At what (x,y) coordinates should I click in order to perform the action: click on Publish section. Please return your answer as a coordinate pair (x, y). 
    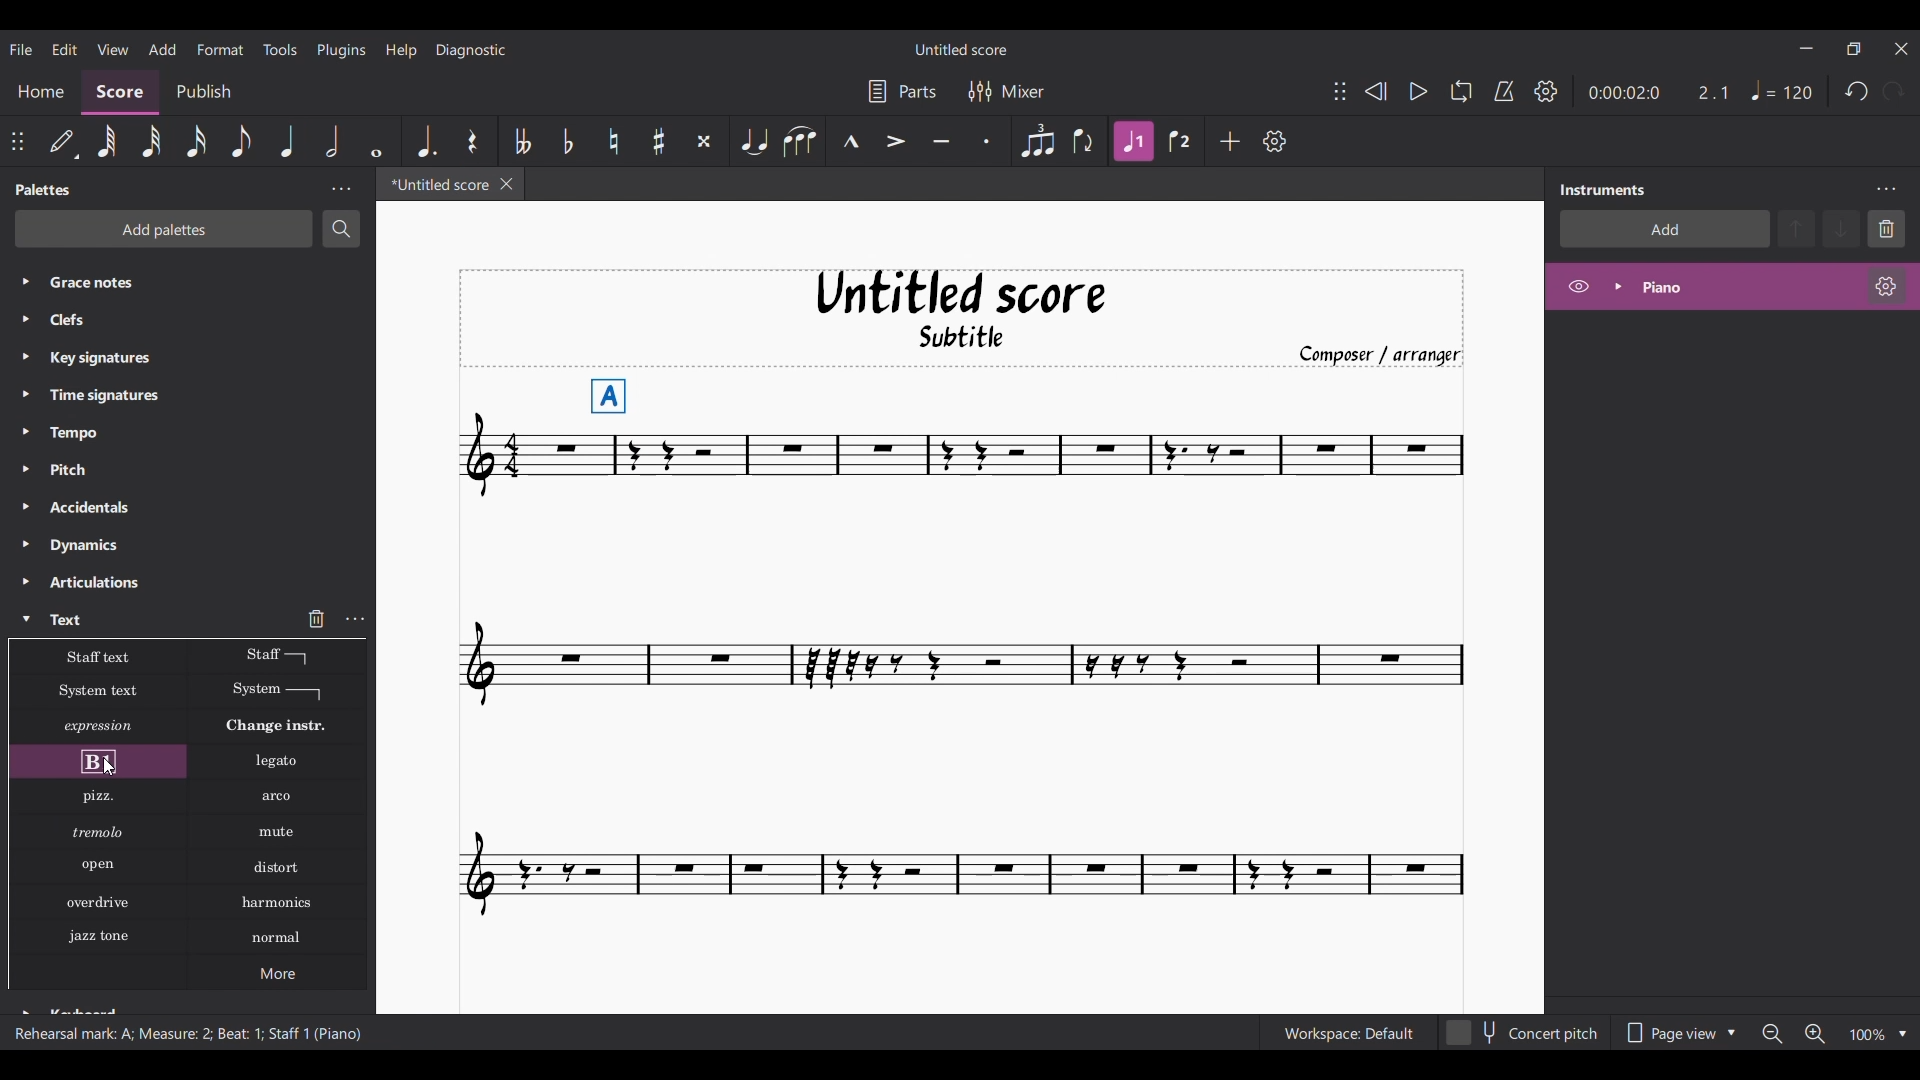
    Looking at the image, I should click on (203, 93).